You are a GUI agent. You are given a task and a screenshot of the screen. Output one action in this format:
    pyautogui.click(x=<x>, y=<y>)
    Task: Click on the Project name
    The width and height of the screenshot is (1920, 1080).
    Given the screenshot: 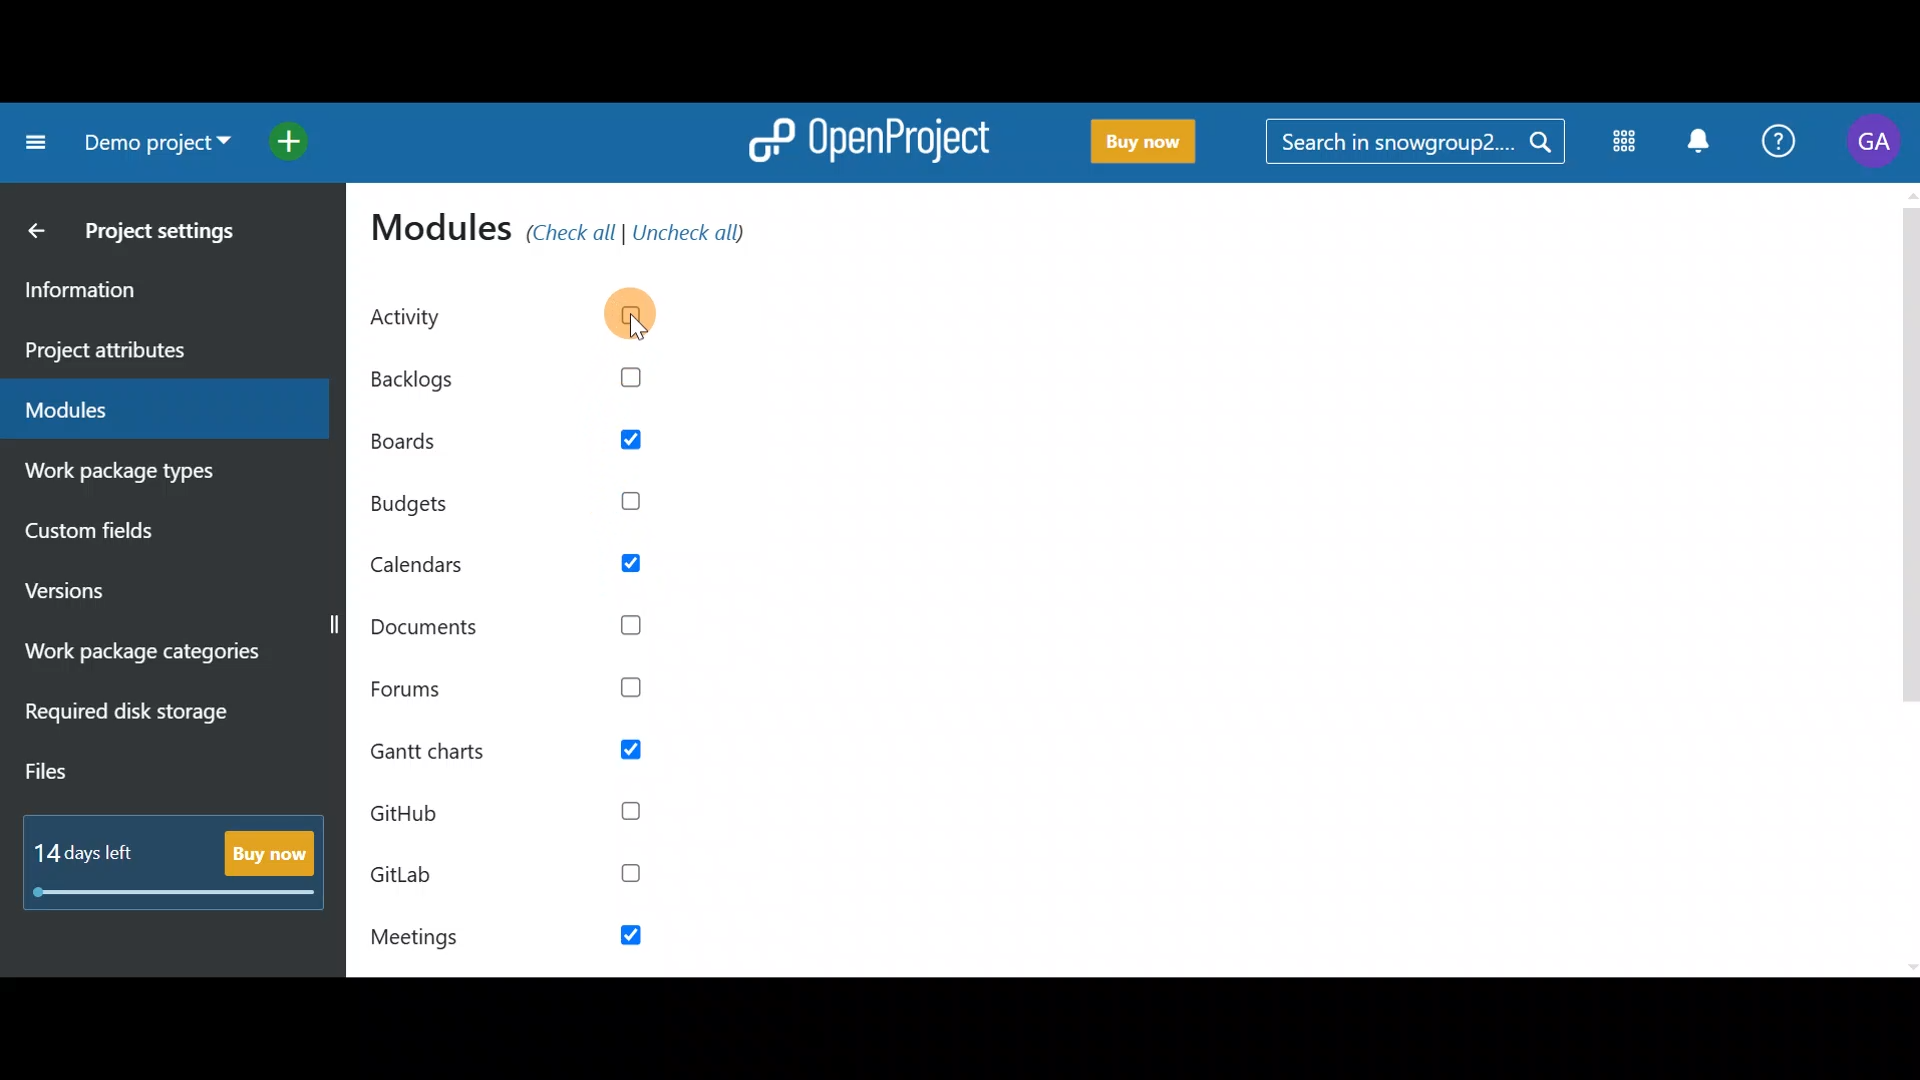 What is the action you would take?
    pyautogui.click(x=152, y=142)
    